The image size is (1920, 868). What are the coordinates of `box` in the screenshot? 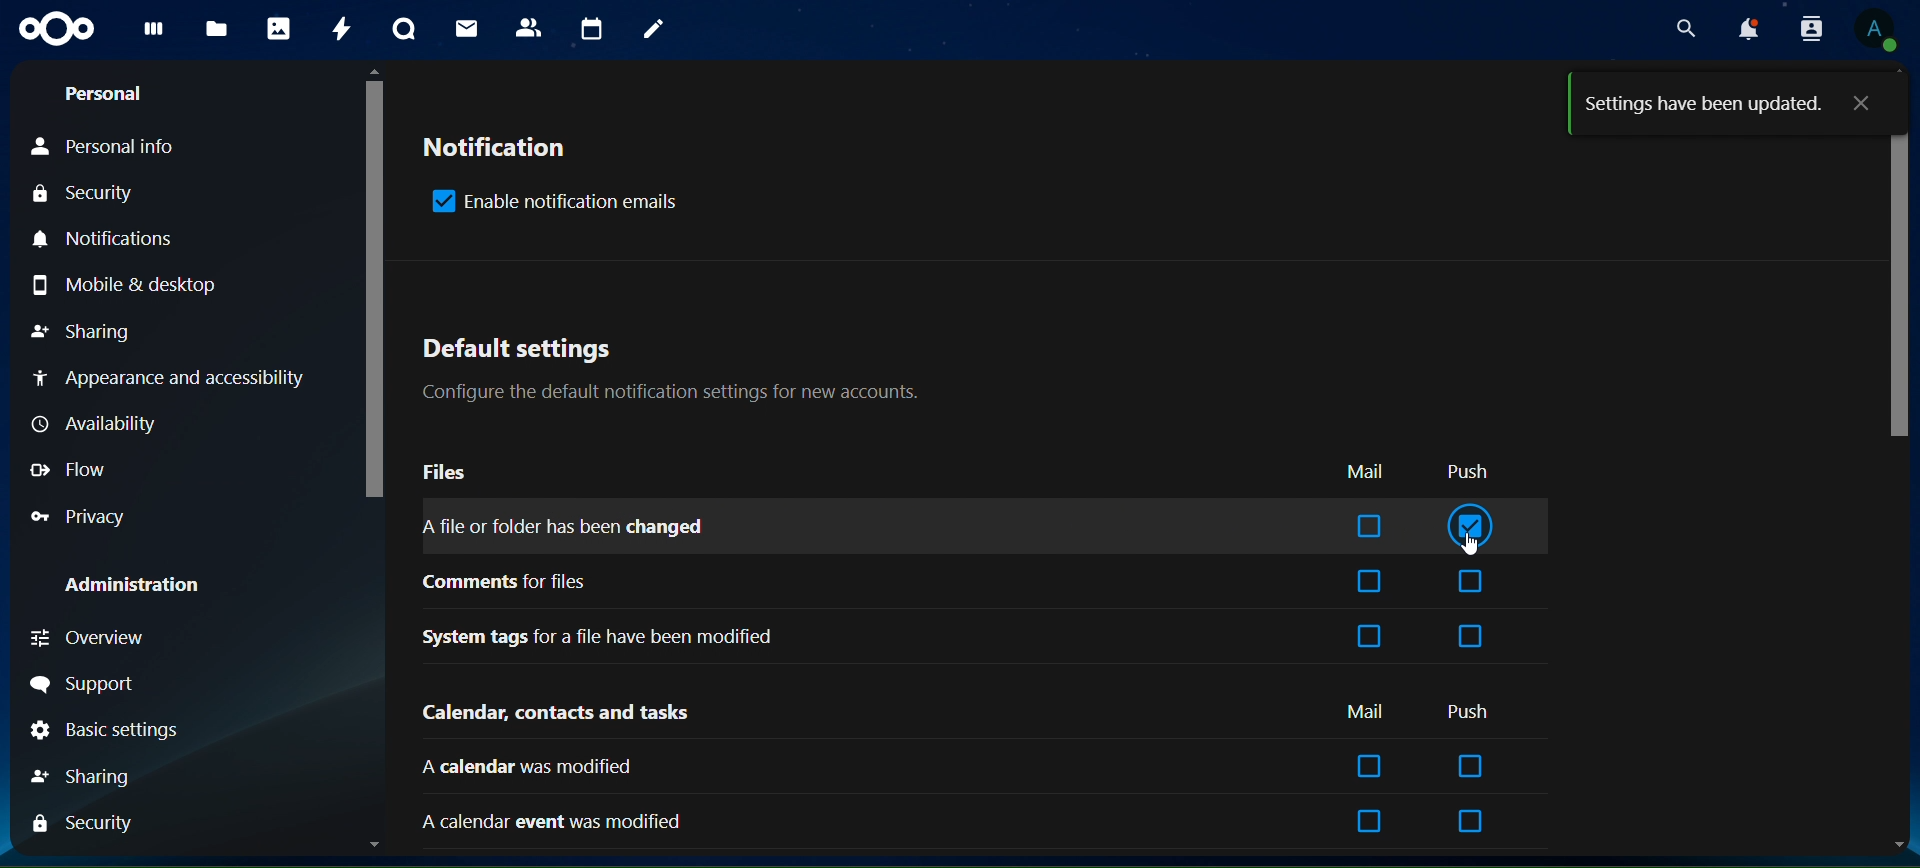 It's located at (1369, 583).